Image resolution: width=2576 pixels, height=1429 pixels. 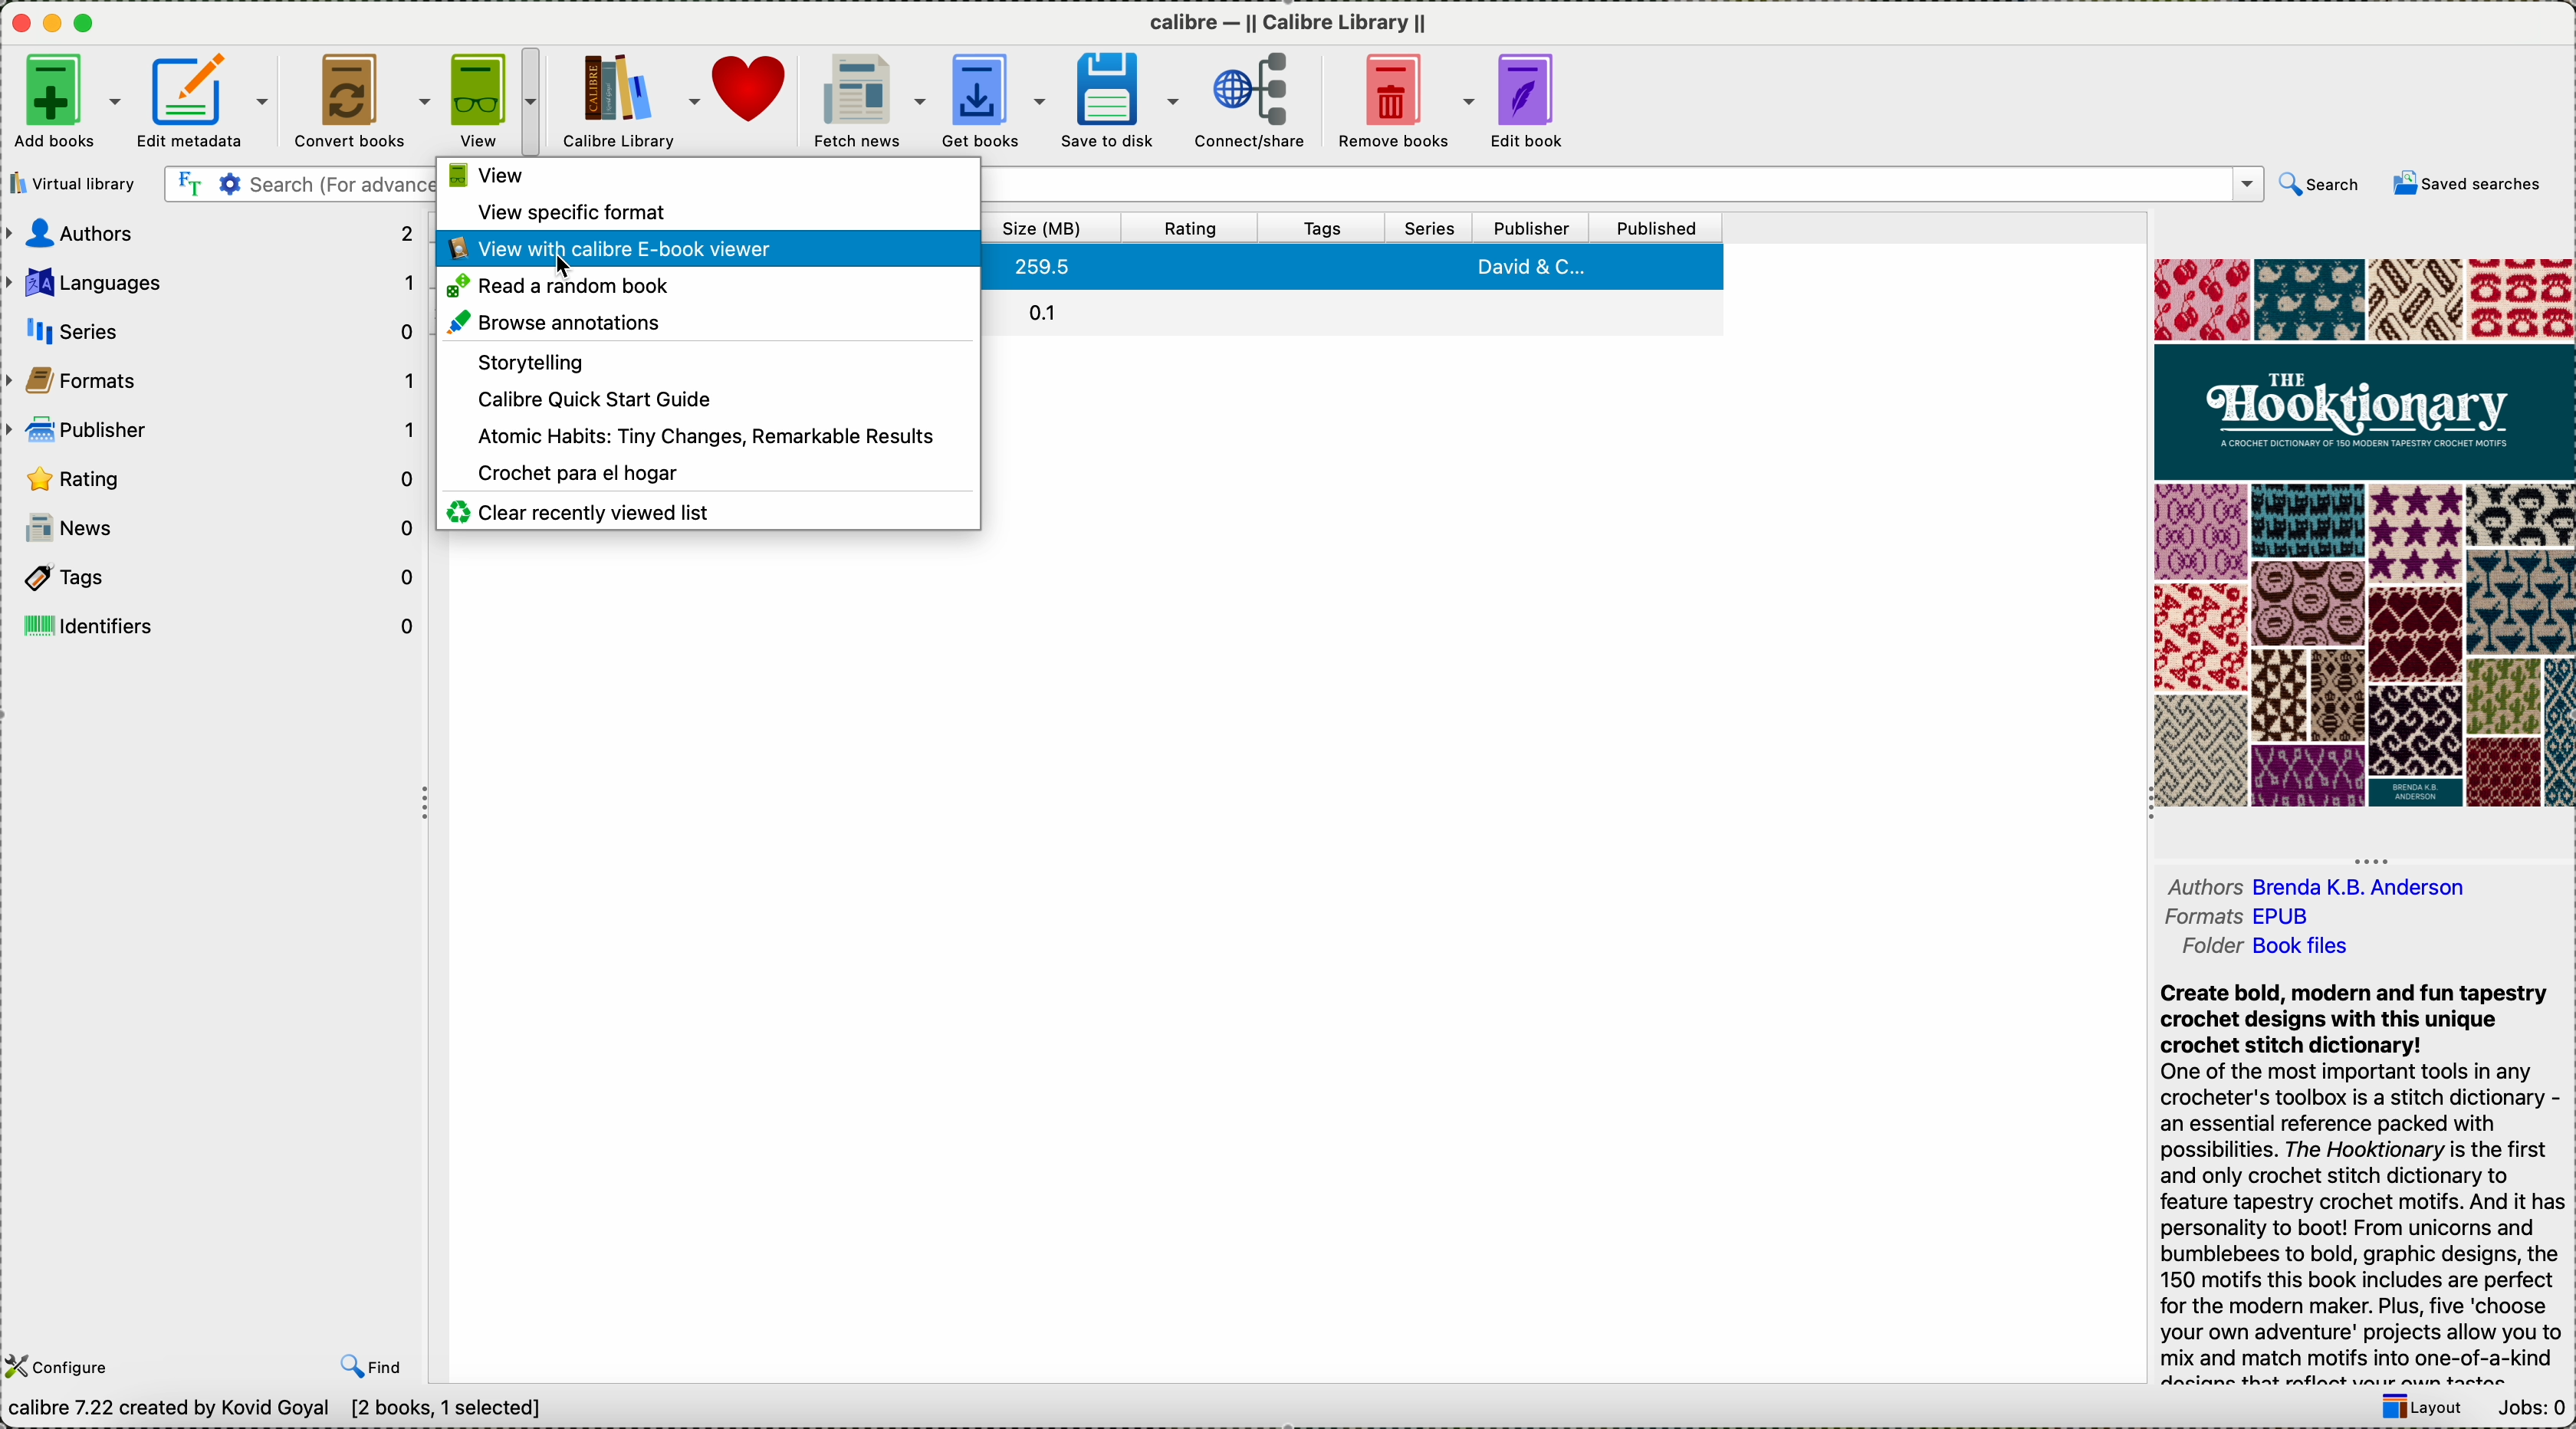 I want to click on connect/share, so click(x=1251, y=99).